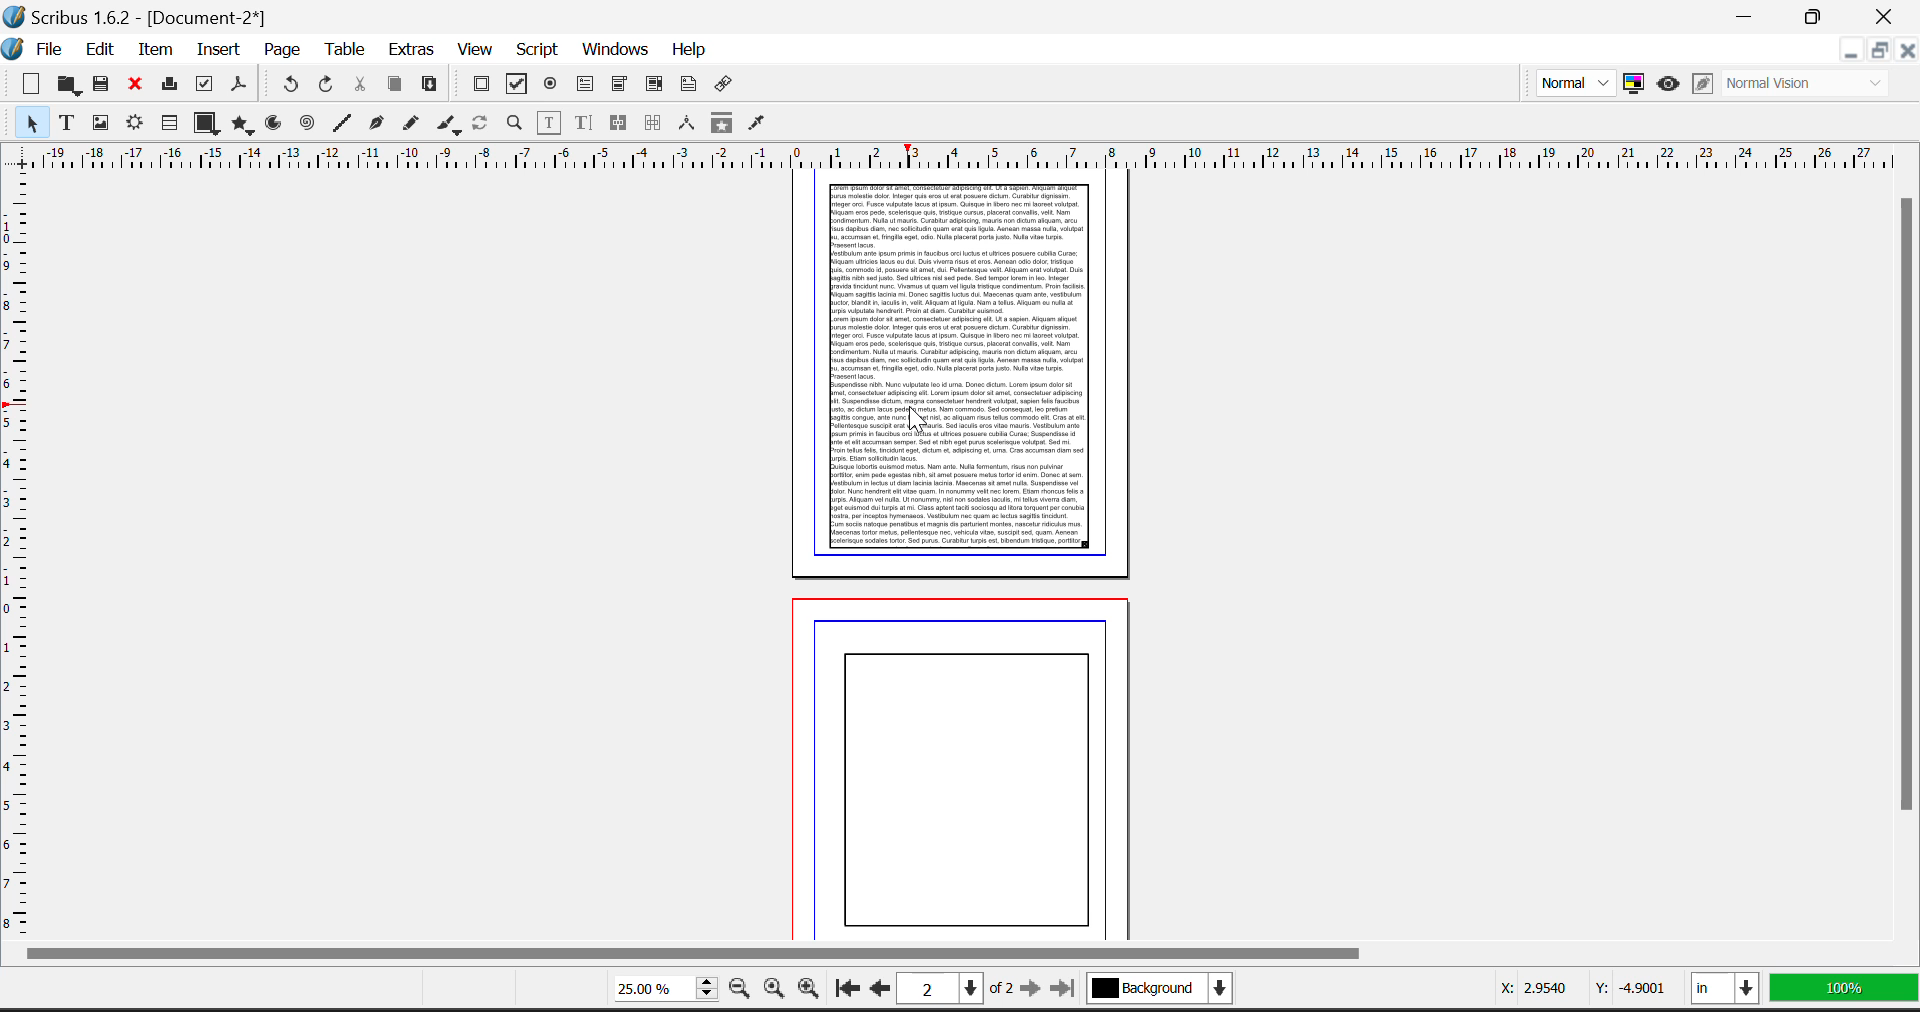 This screenshot has height=1012, width=1920. Describe the element at coordinates (968, 154) in the screenshot. I see `Vertical Page Margins` at that location.